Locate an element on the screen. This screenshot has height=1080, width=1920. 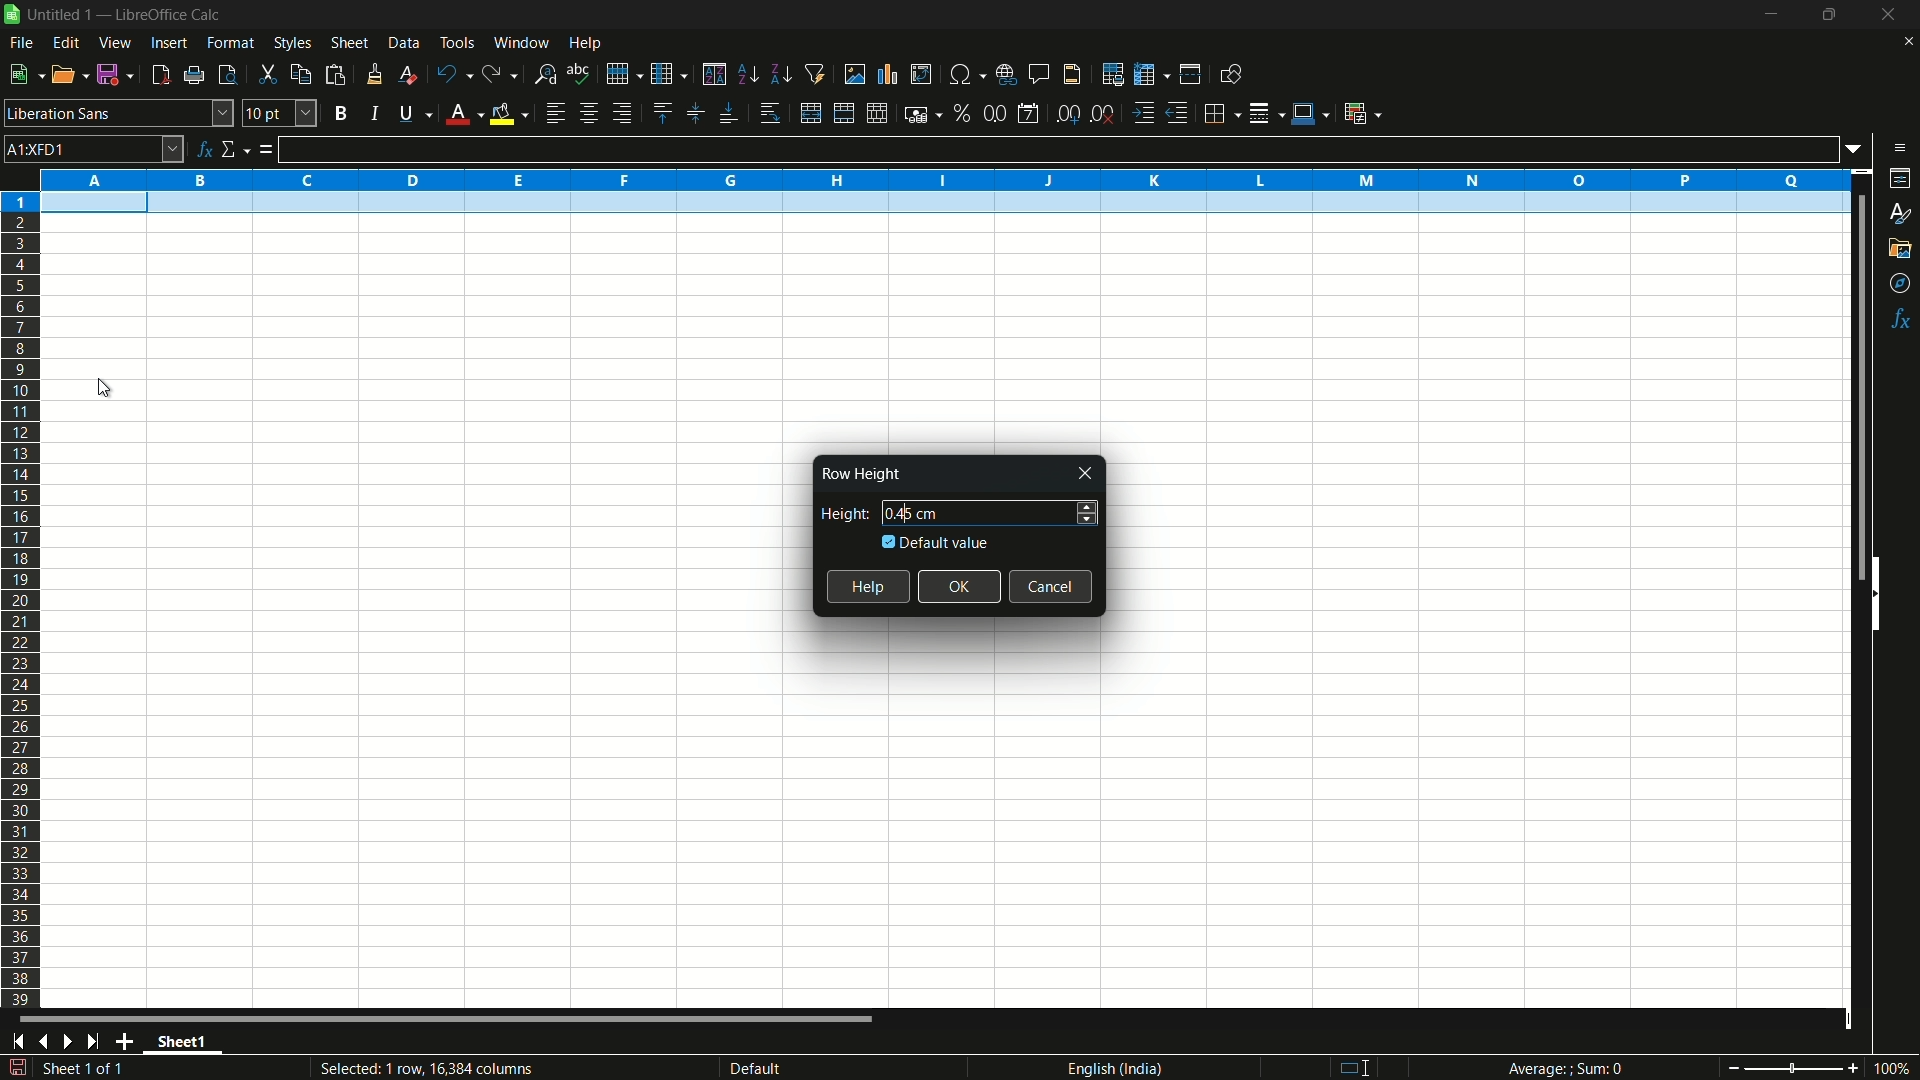
align right is located at coordinates (620, 114).